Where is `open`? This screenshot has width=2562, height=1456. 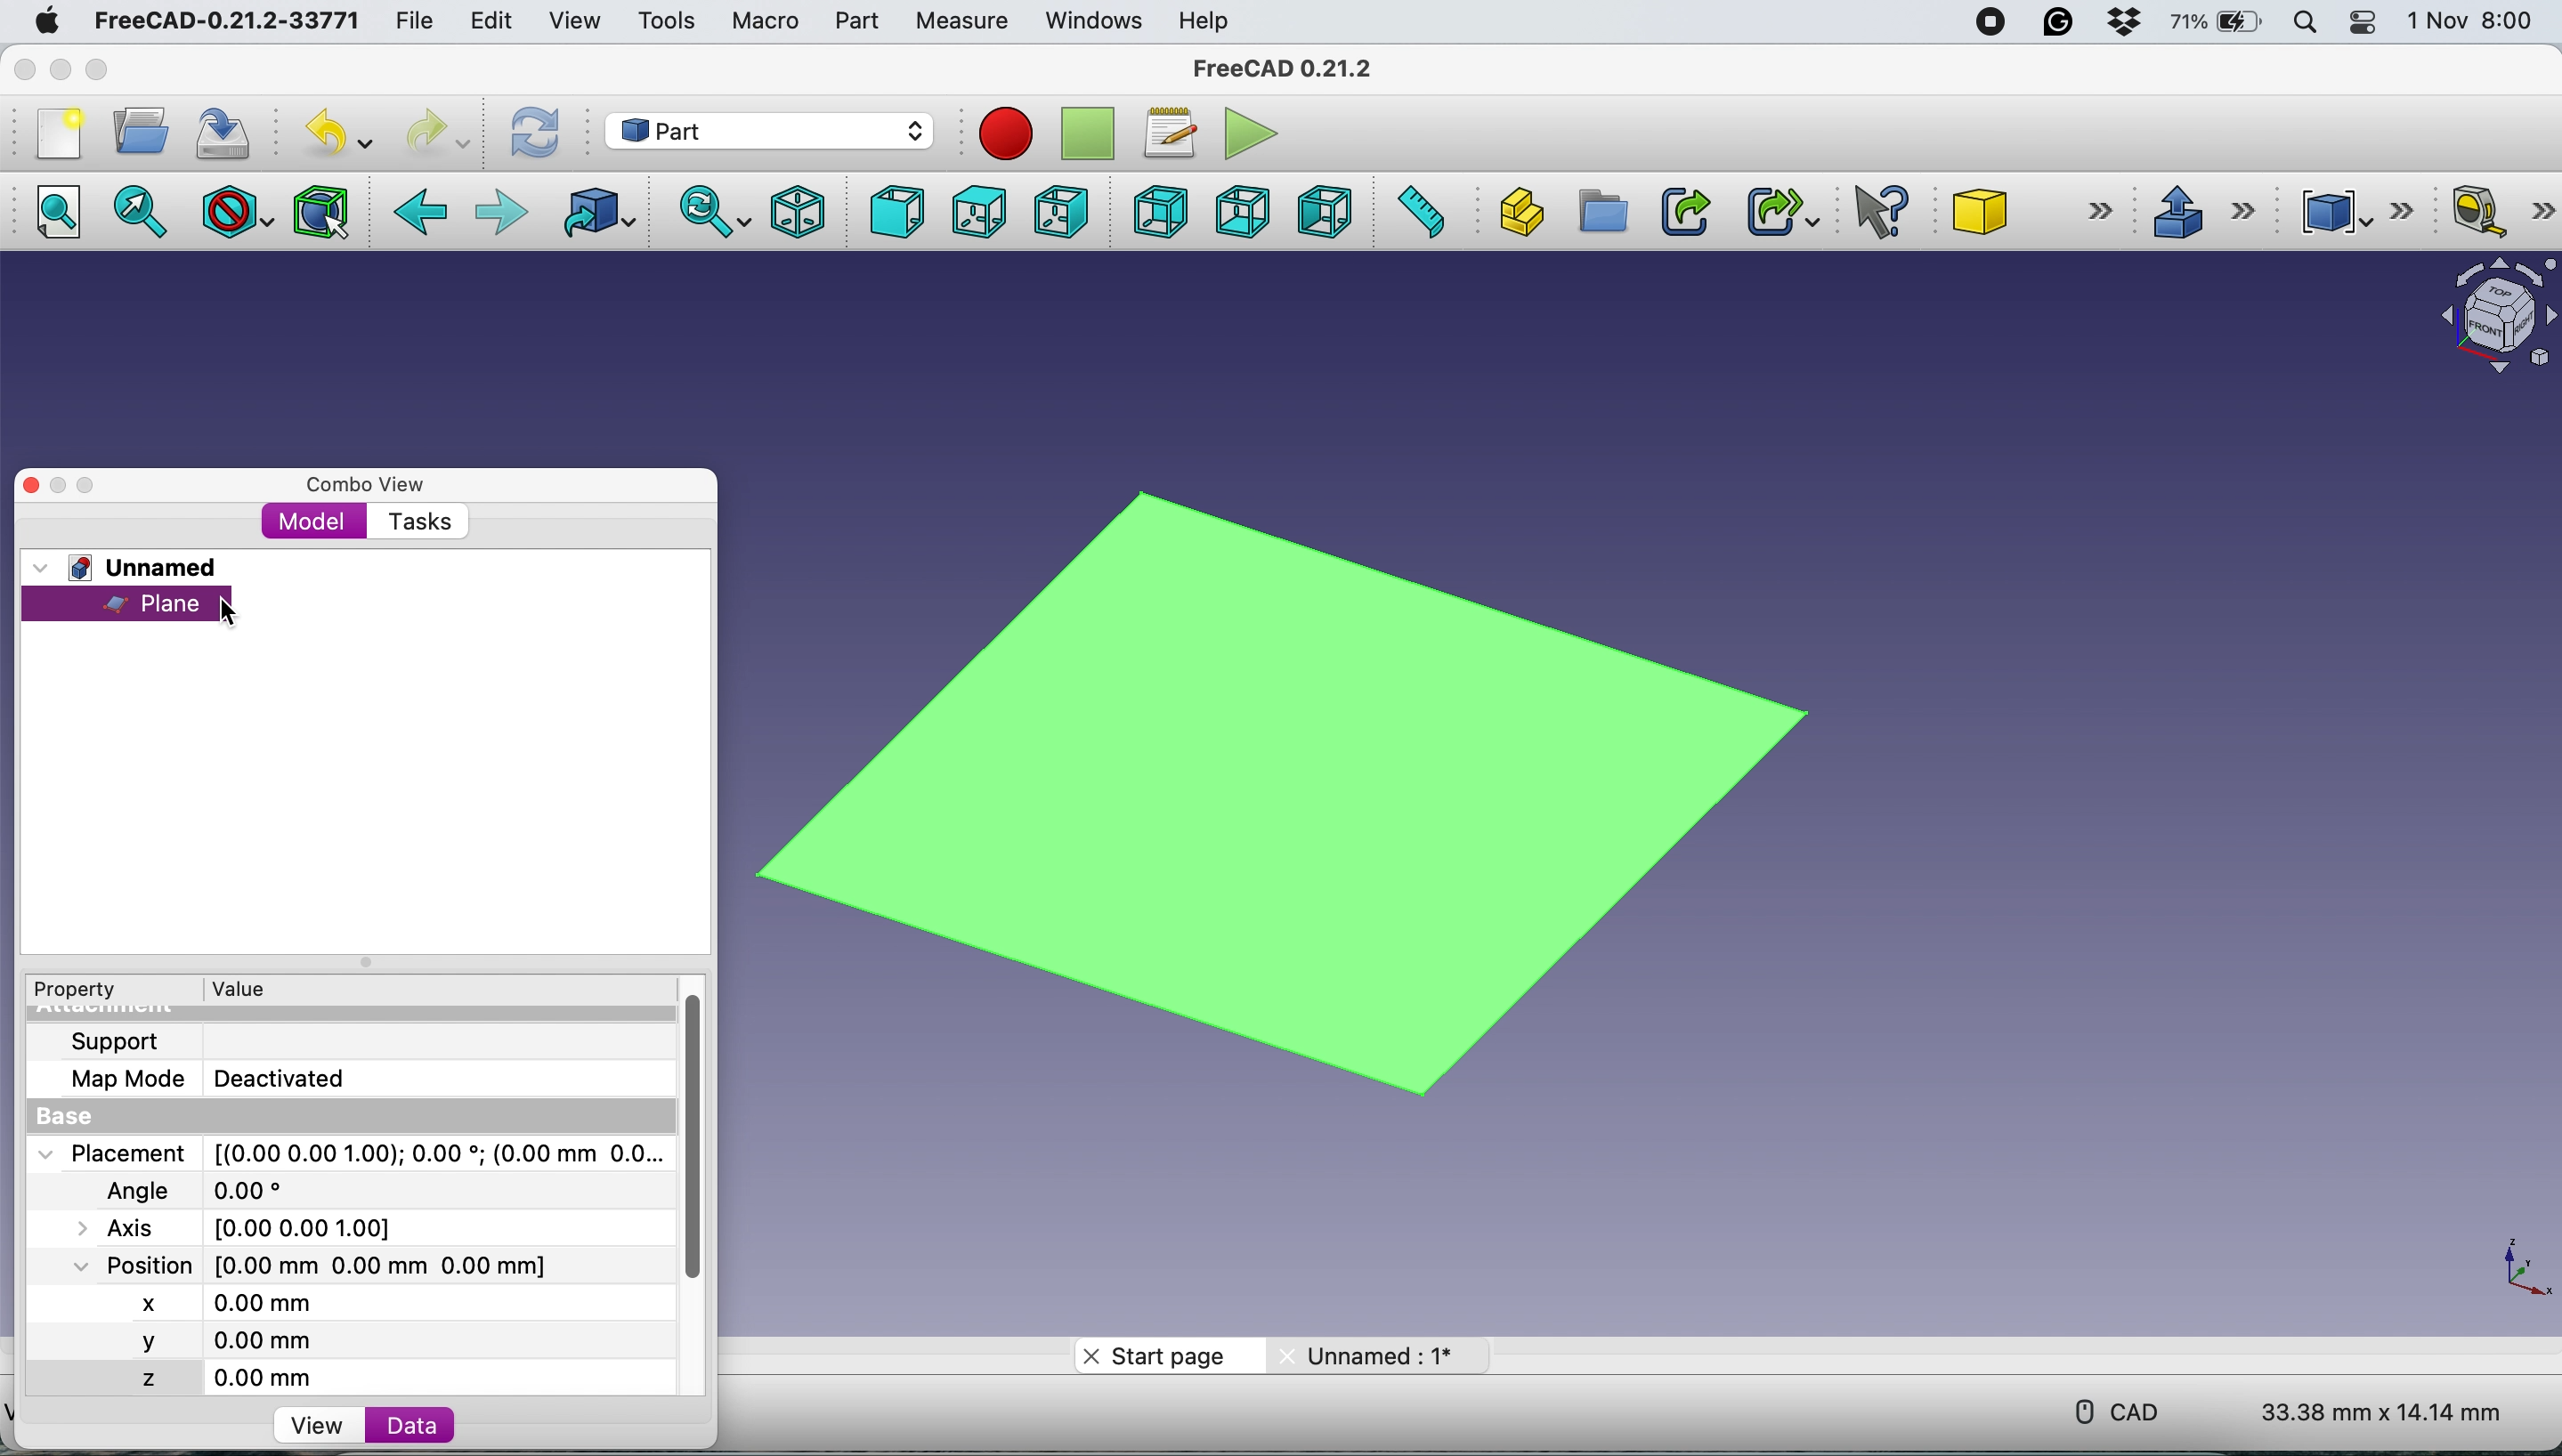 open is located at coordinates (141, 130).